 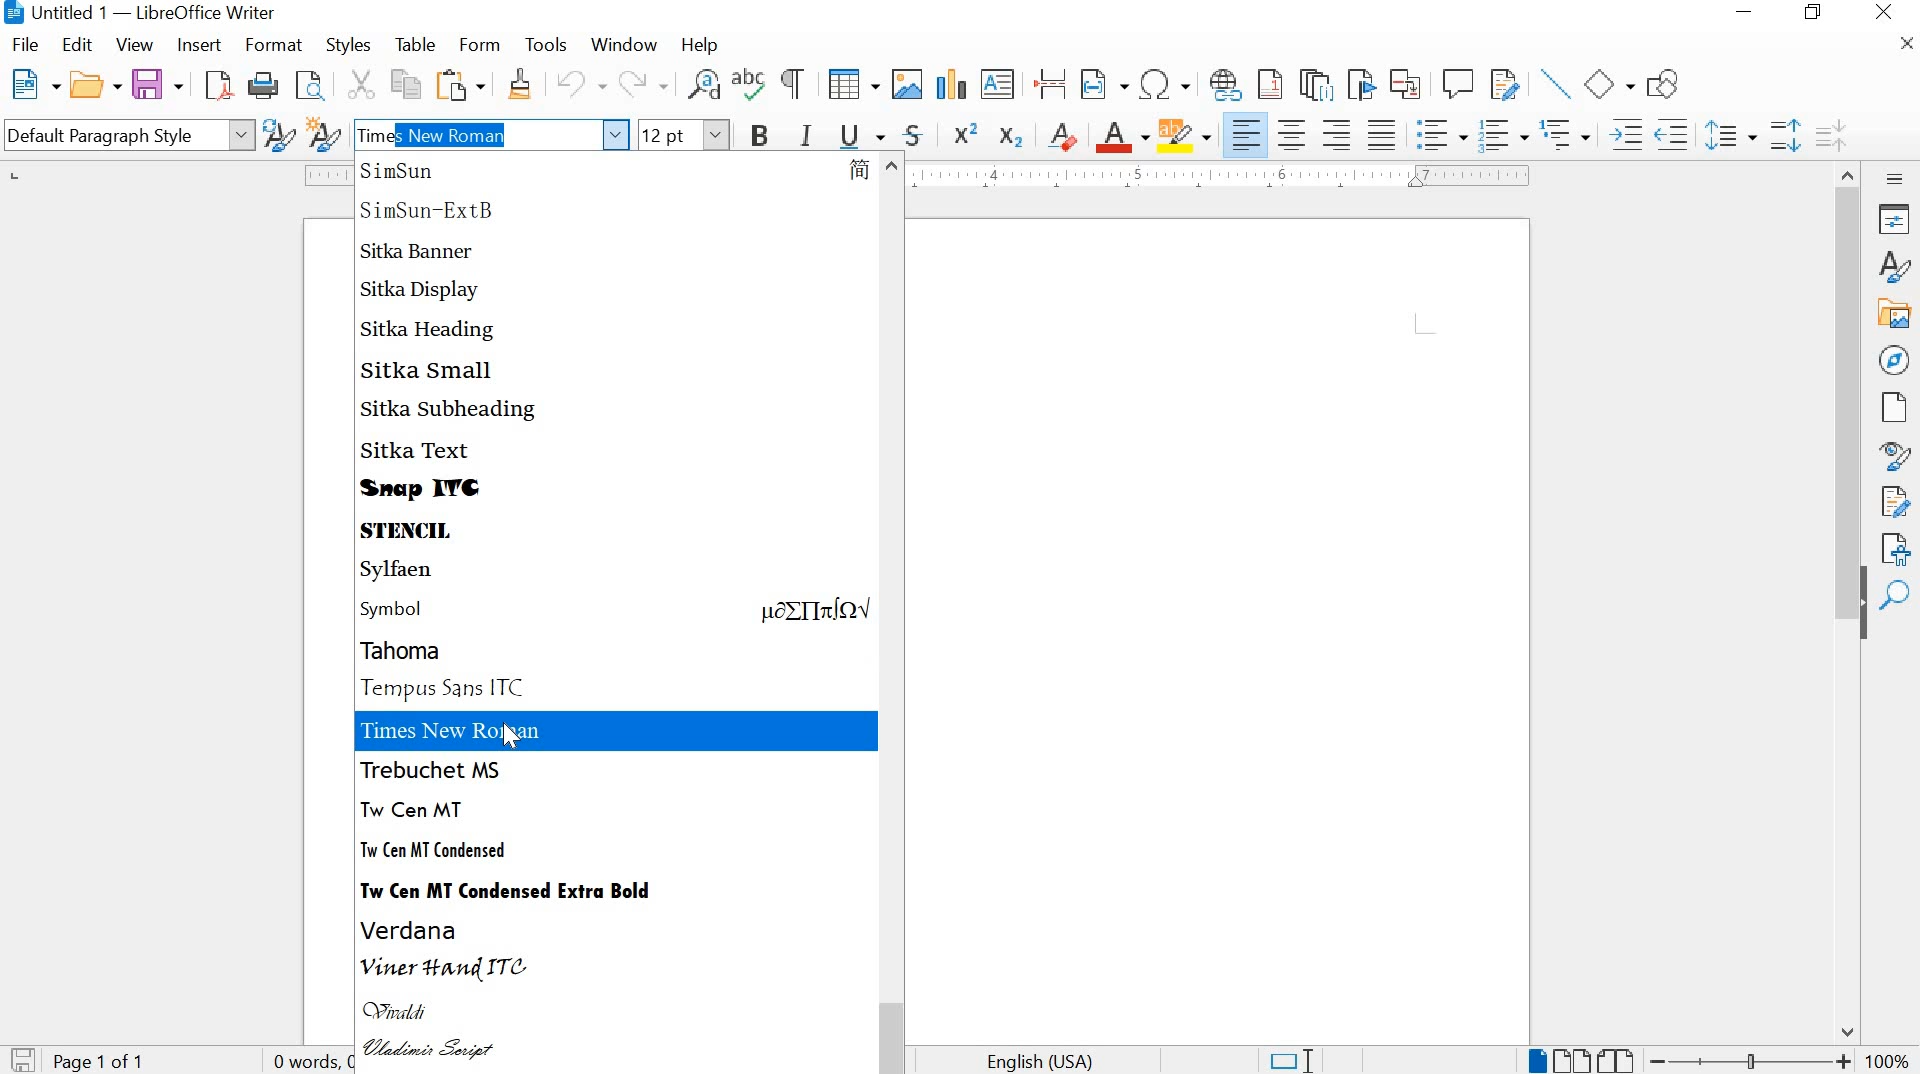 I want to click on ZOOM FACTOR, so click(x=1889, y=1059).